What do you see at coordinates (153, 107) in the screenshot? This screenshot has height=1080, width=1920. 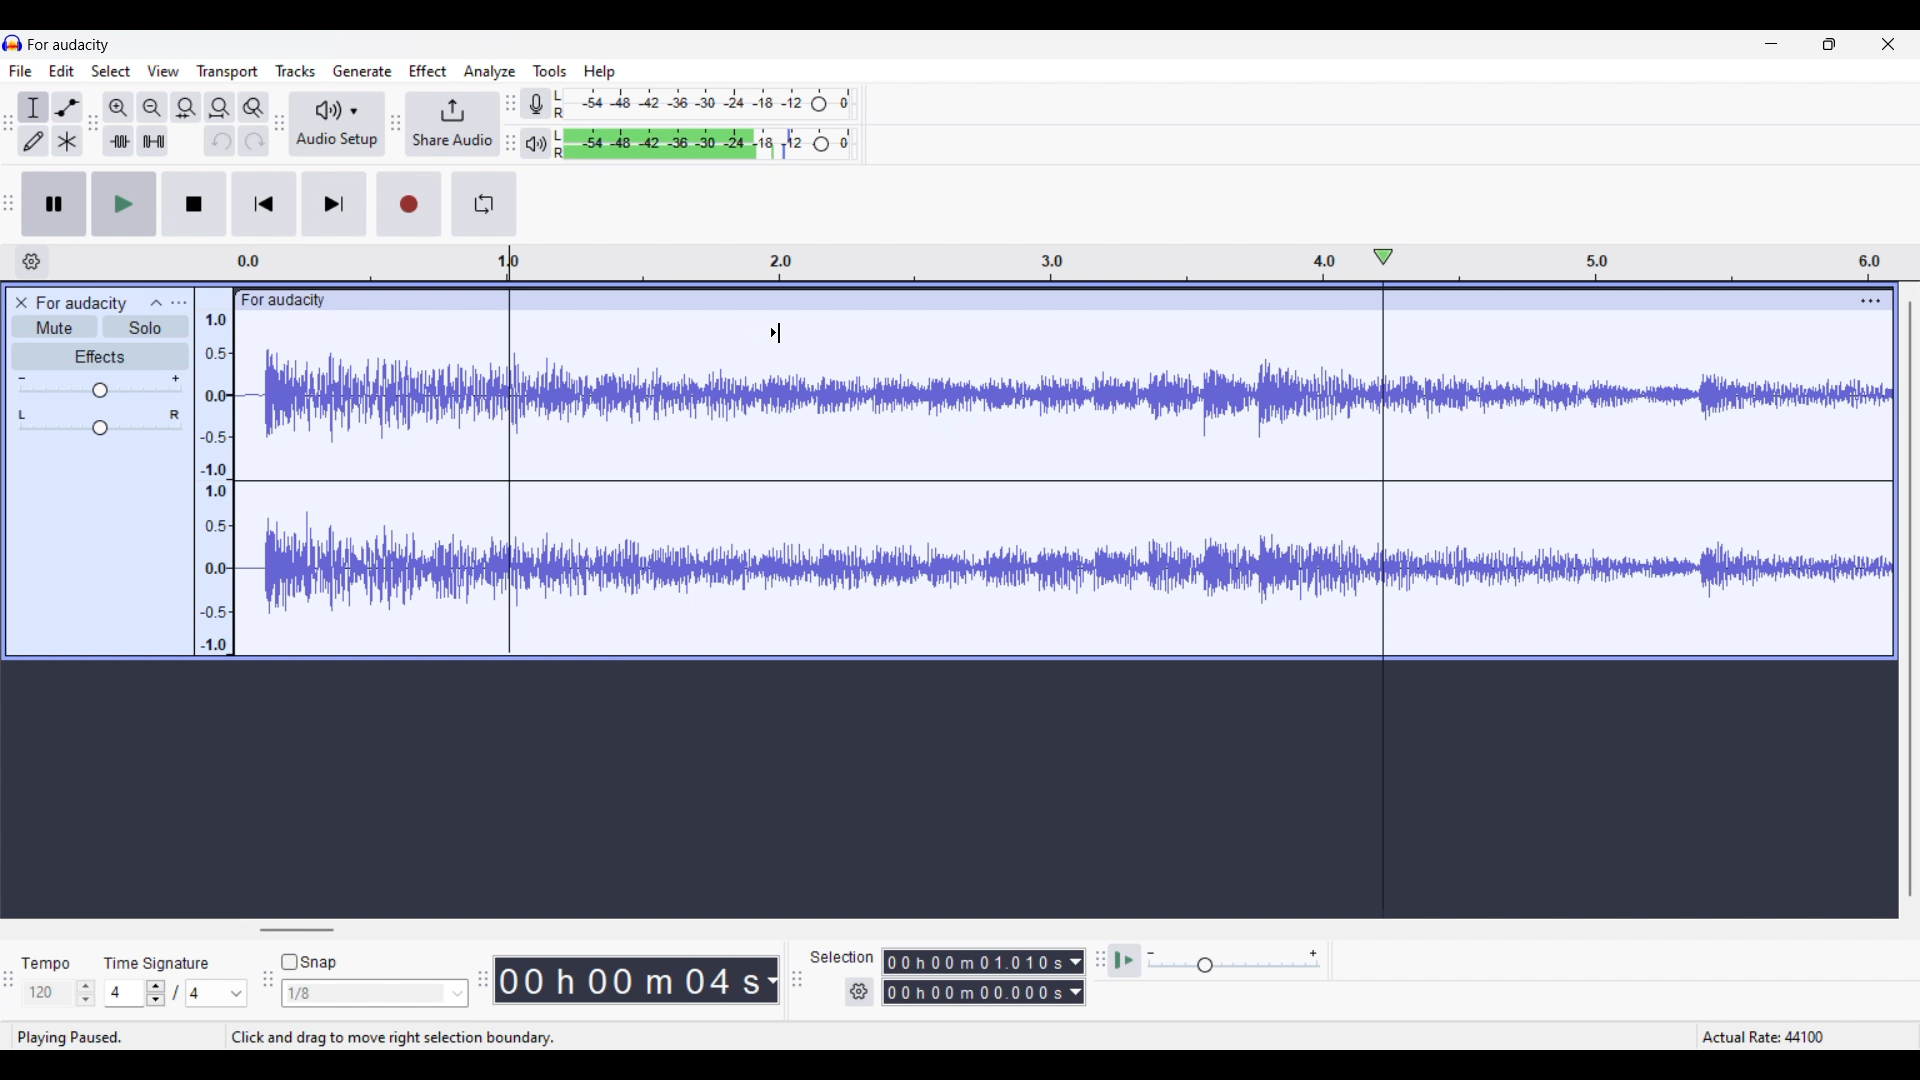 I see `Zoom out` at bounding box center [153, 107].